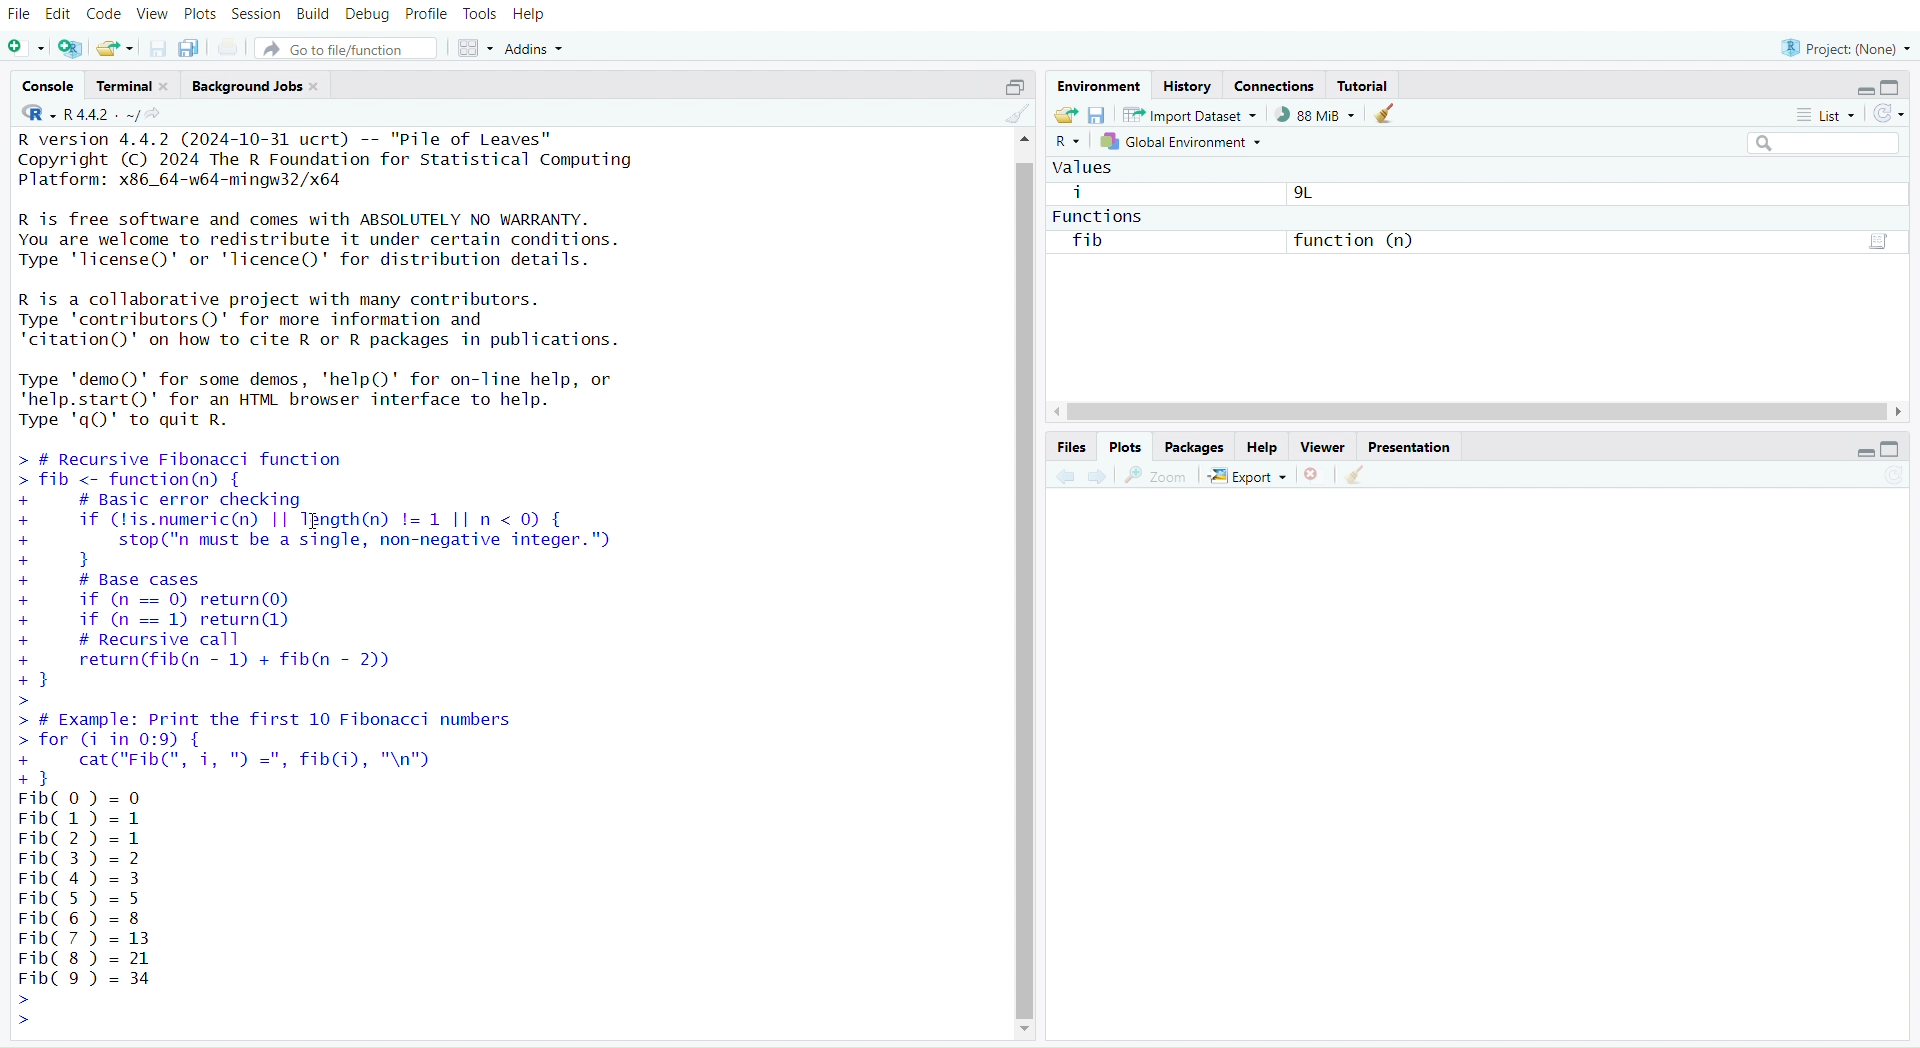 This screenshot has height=1048, width=1920. What do you see at coordinates (1315, 475) in the screenshot?
I see `remove current plot` at bounding box center [1315, 475].